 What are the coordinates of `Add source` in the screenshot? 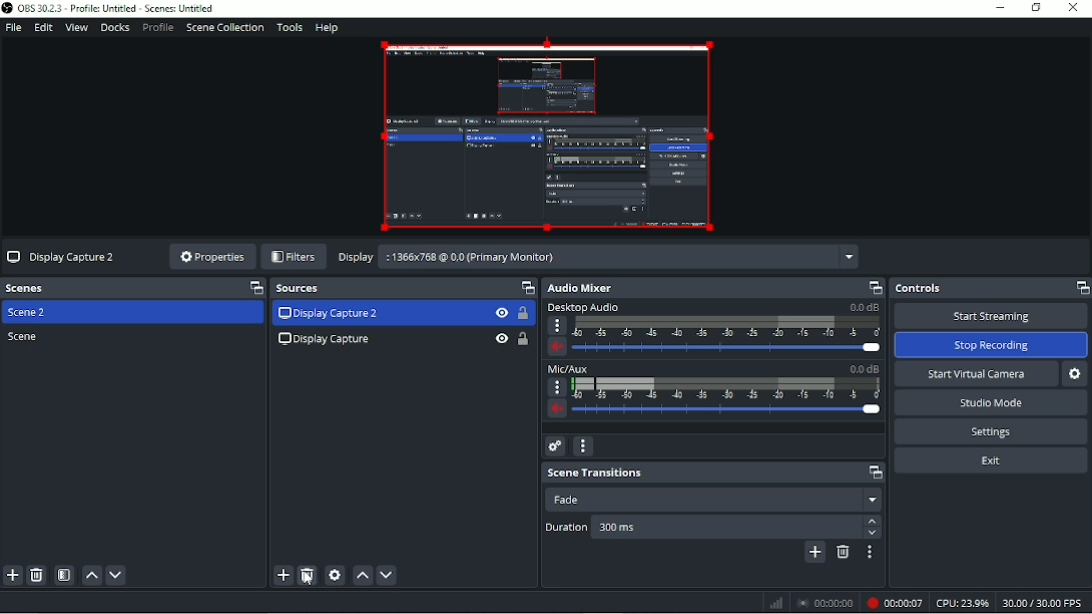 It's located at (282, 575).